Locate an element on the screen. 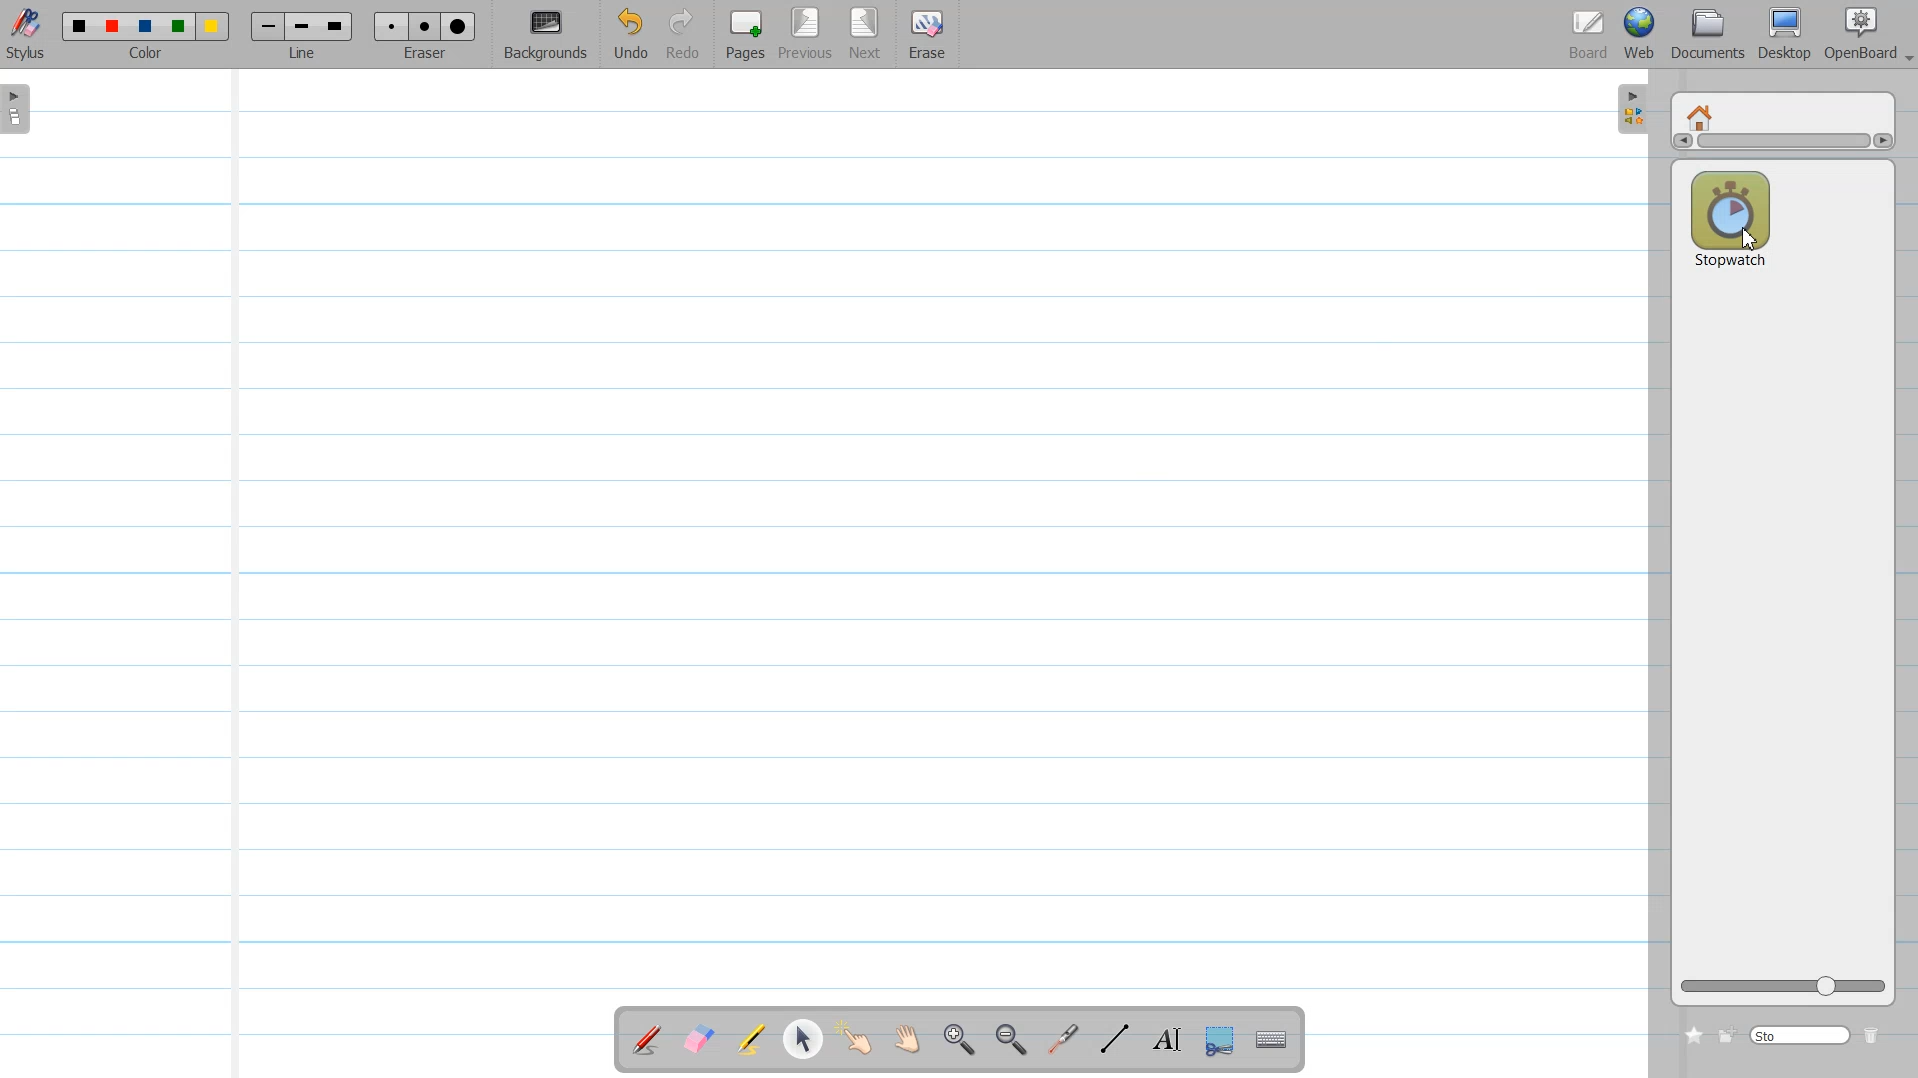  Zoom ////out is located at coordinates (1013, 1039).